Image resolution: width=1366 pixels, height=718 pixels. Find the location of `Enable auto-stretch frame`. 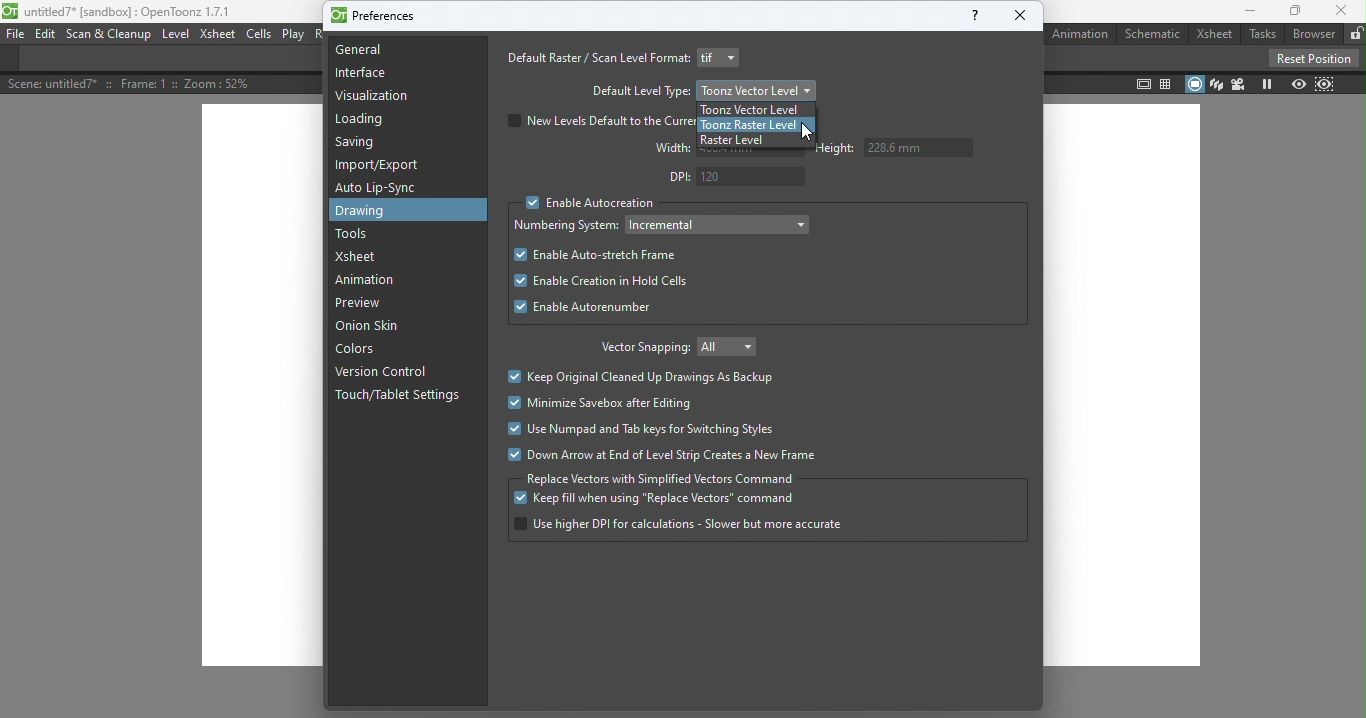

Enable auto-stretch frame is located at coordinates (597, 255).